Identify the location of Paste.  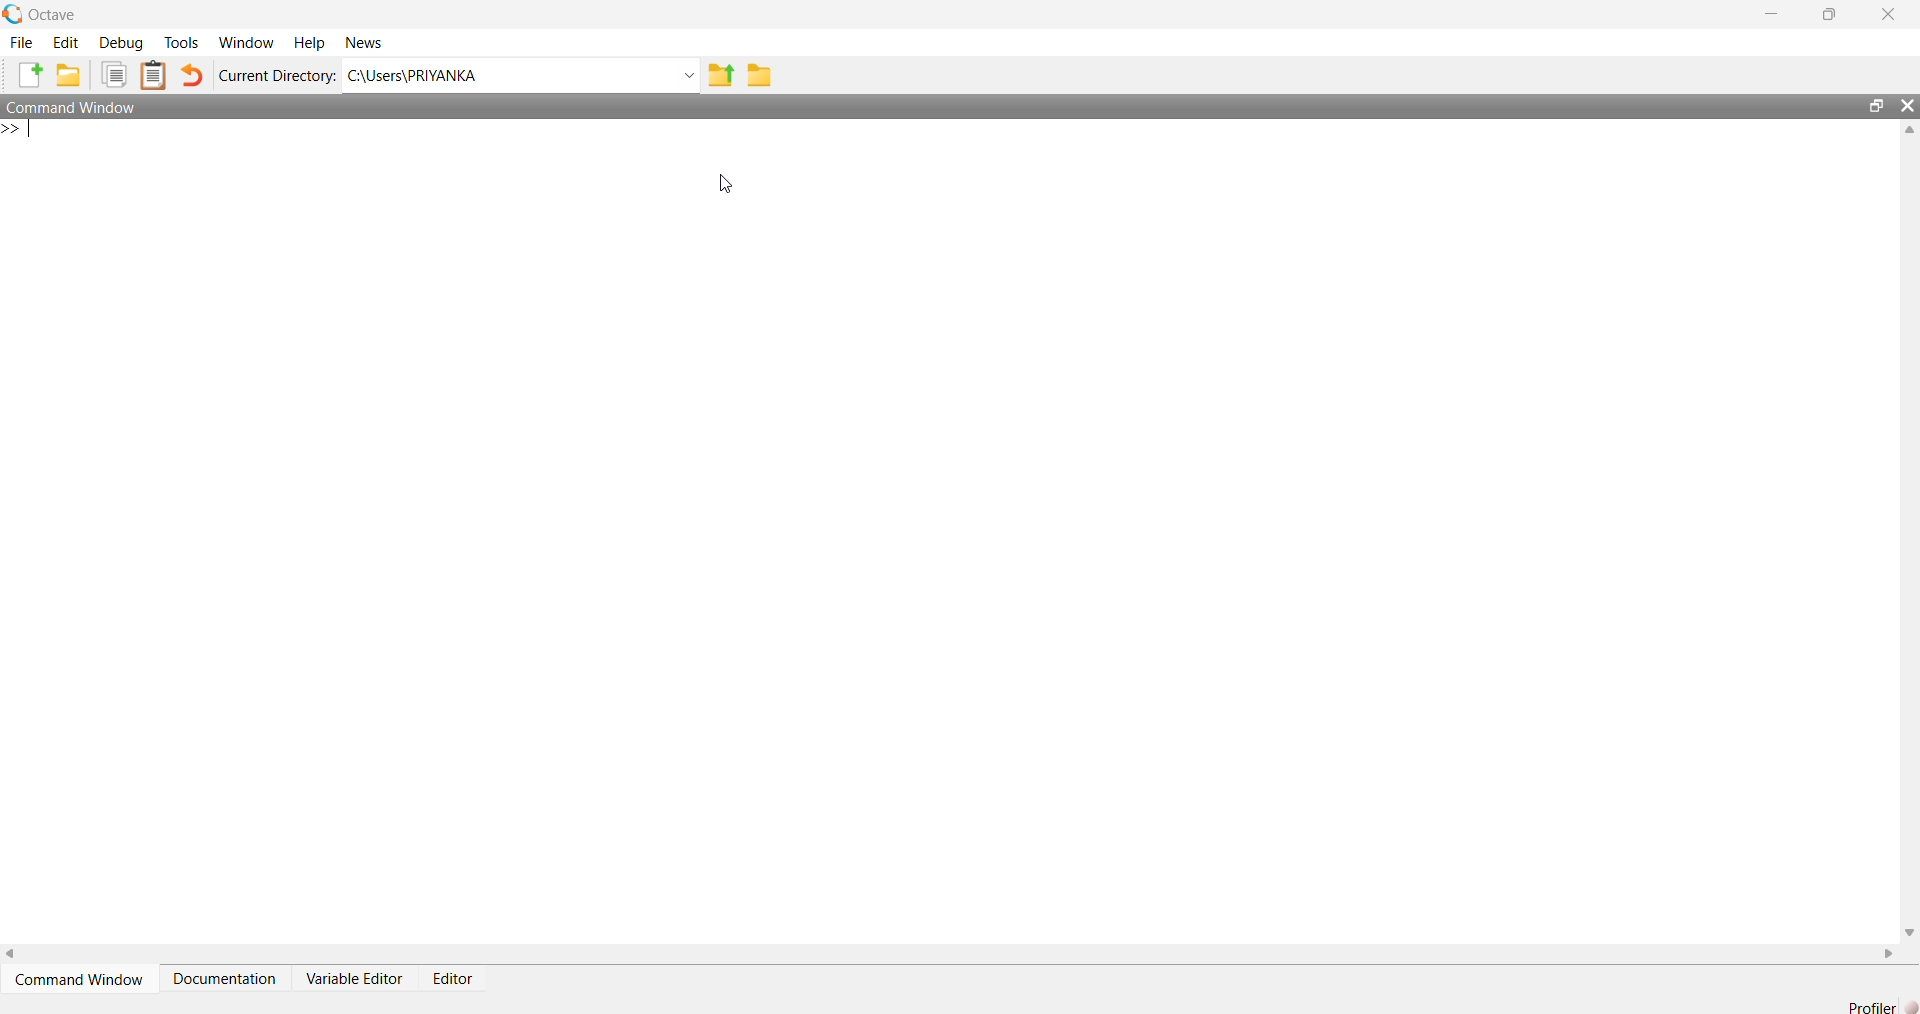
(156, 75).